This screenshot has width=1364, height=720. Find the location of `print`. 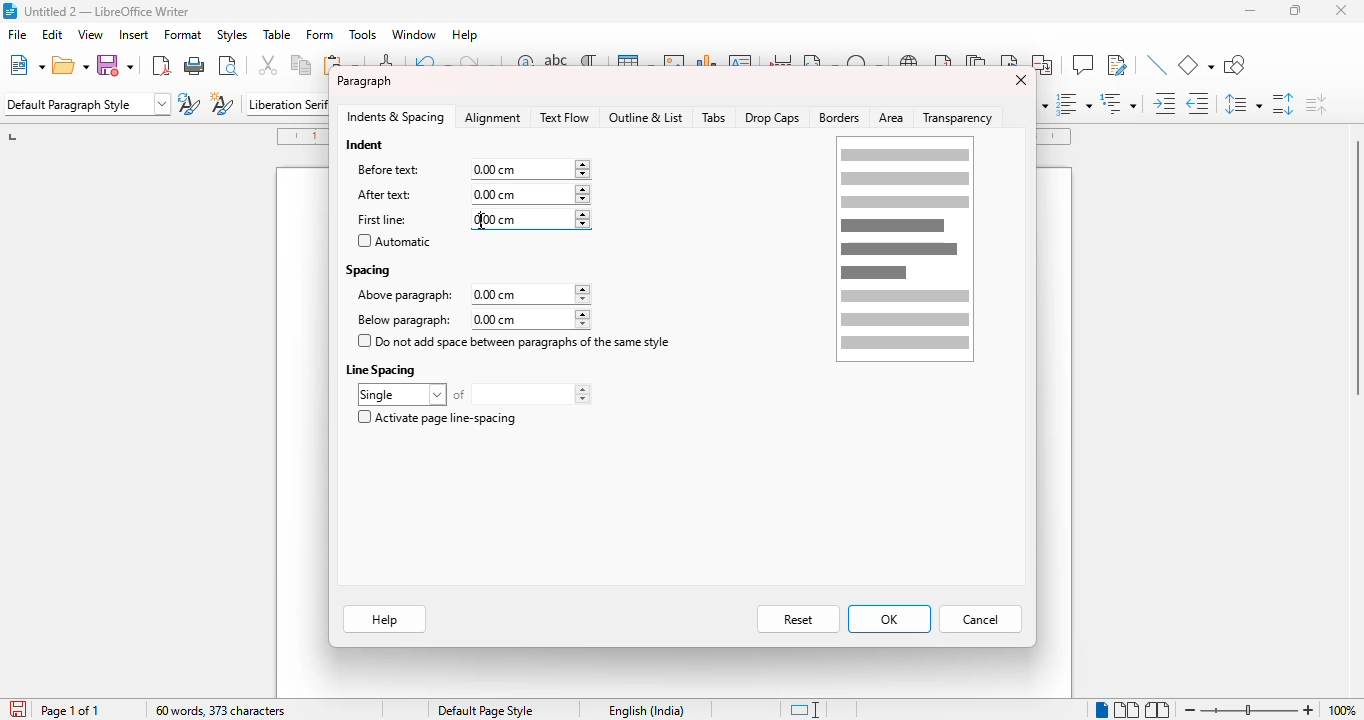

print is located at coordinates (195, 64).